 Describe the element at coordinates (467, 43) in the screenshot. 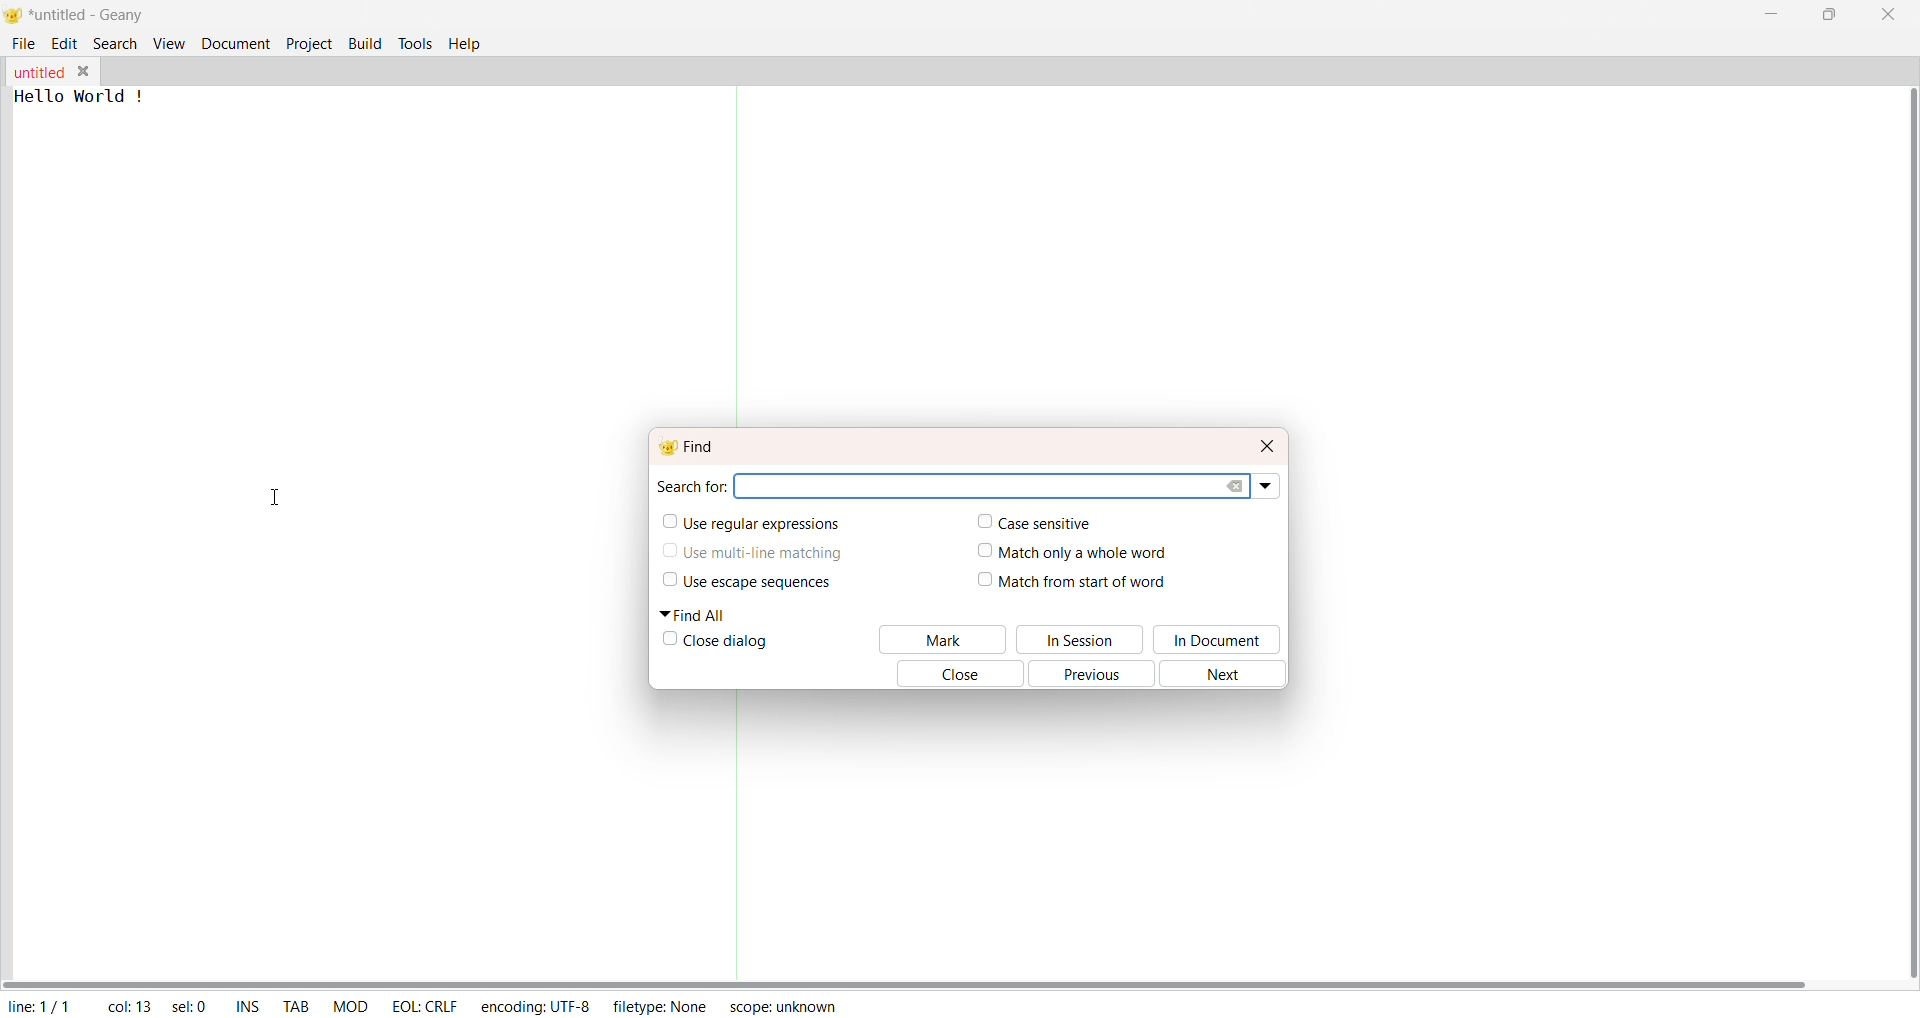

I see `Help` at that location.